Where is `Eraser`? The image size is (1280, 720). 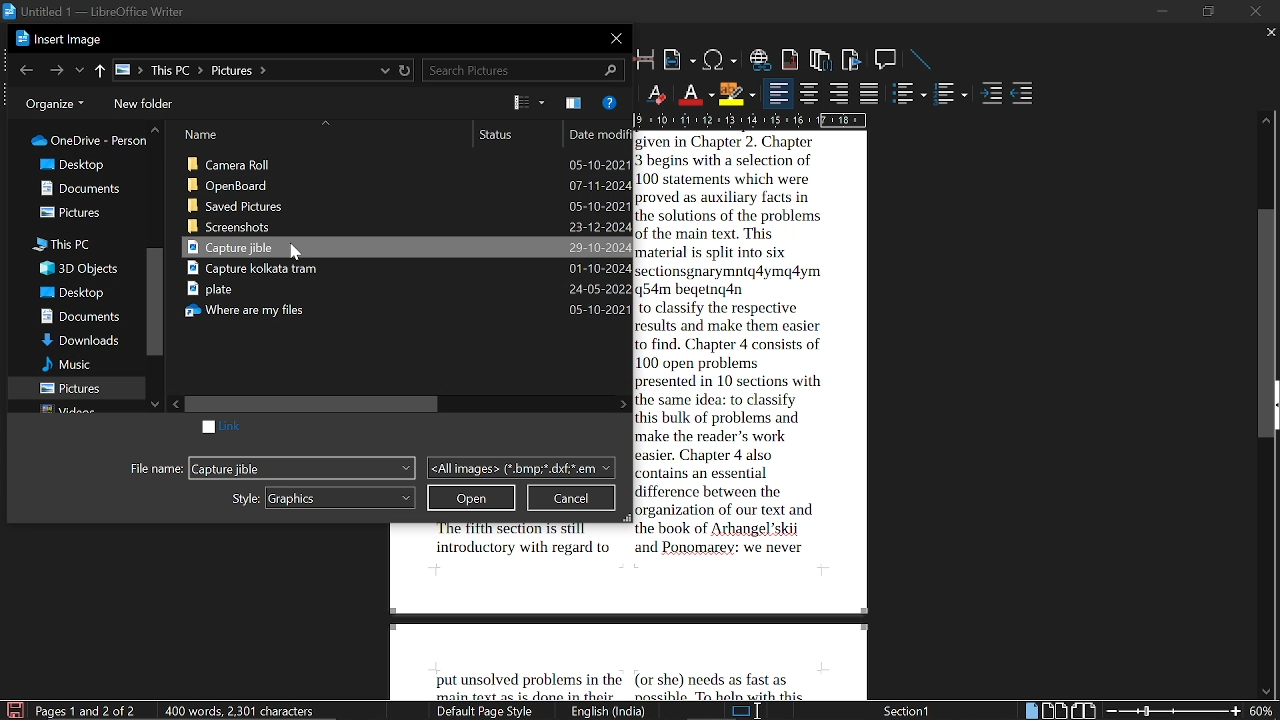
Eraser is located at coordinates (658, 94).